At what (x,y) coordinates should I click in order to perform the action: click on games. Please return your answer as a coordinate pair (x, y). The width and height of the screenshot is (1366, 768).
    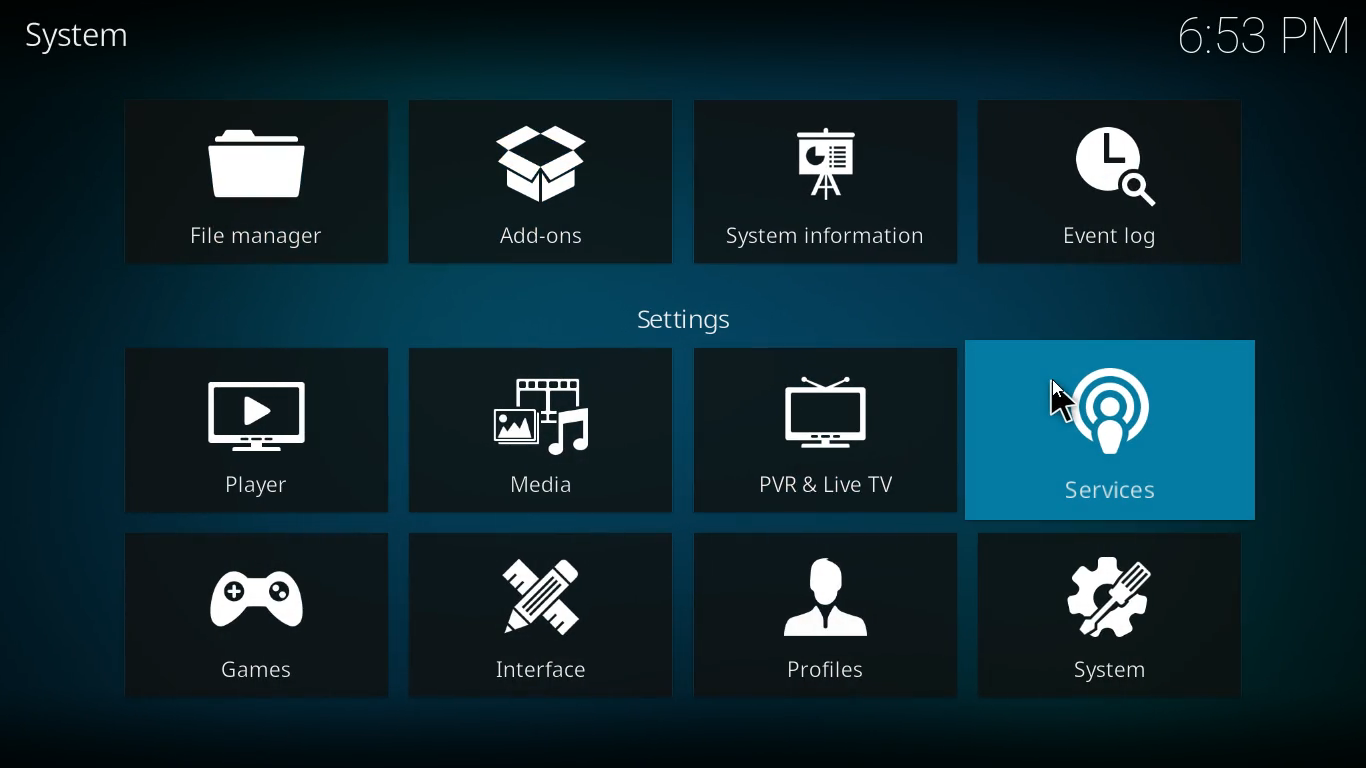
    Looking at the image, I should click on (254, 618).